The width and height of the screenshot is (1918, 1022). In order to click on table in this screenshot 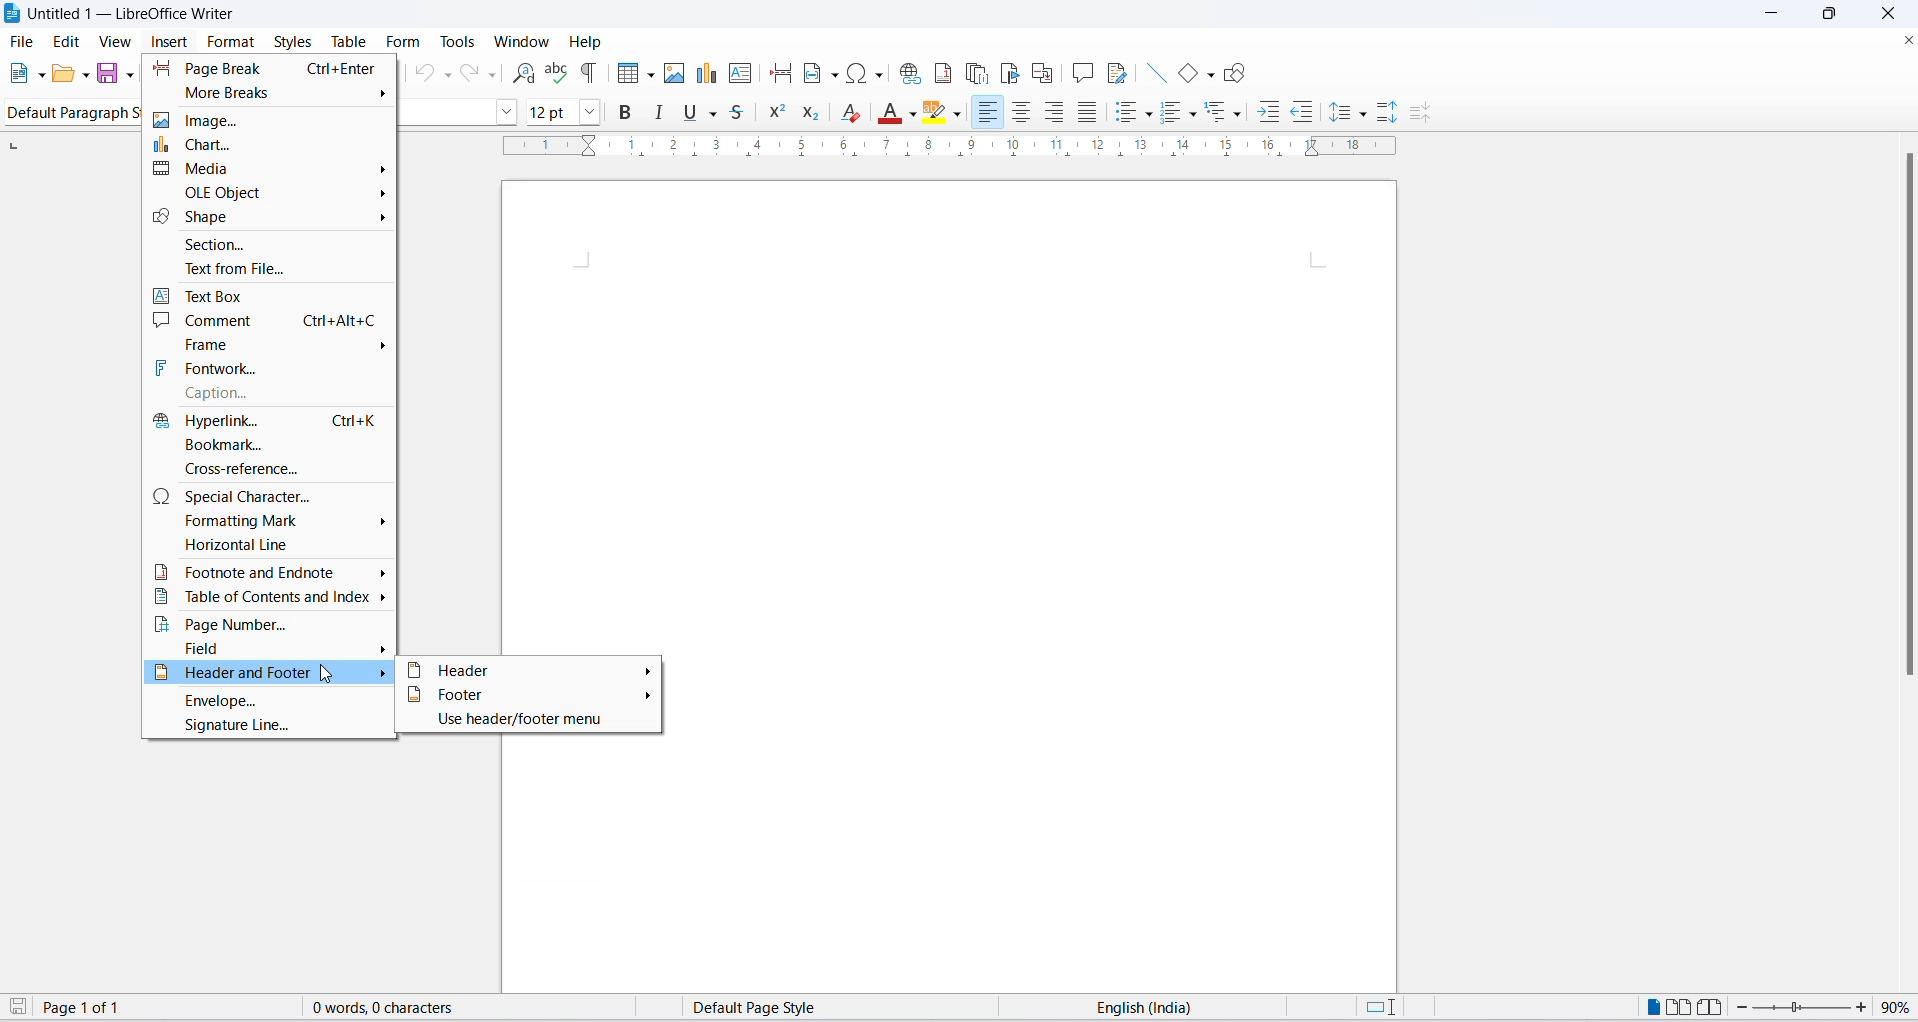, I will do `click(346, 40)`.